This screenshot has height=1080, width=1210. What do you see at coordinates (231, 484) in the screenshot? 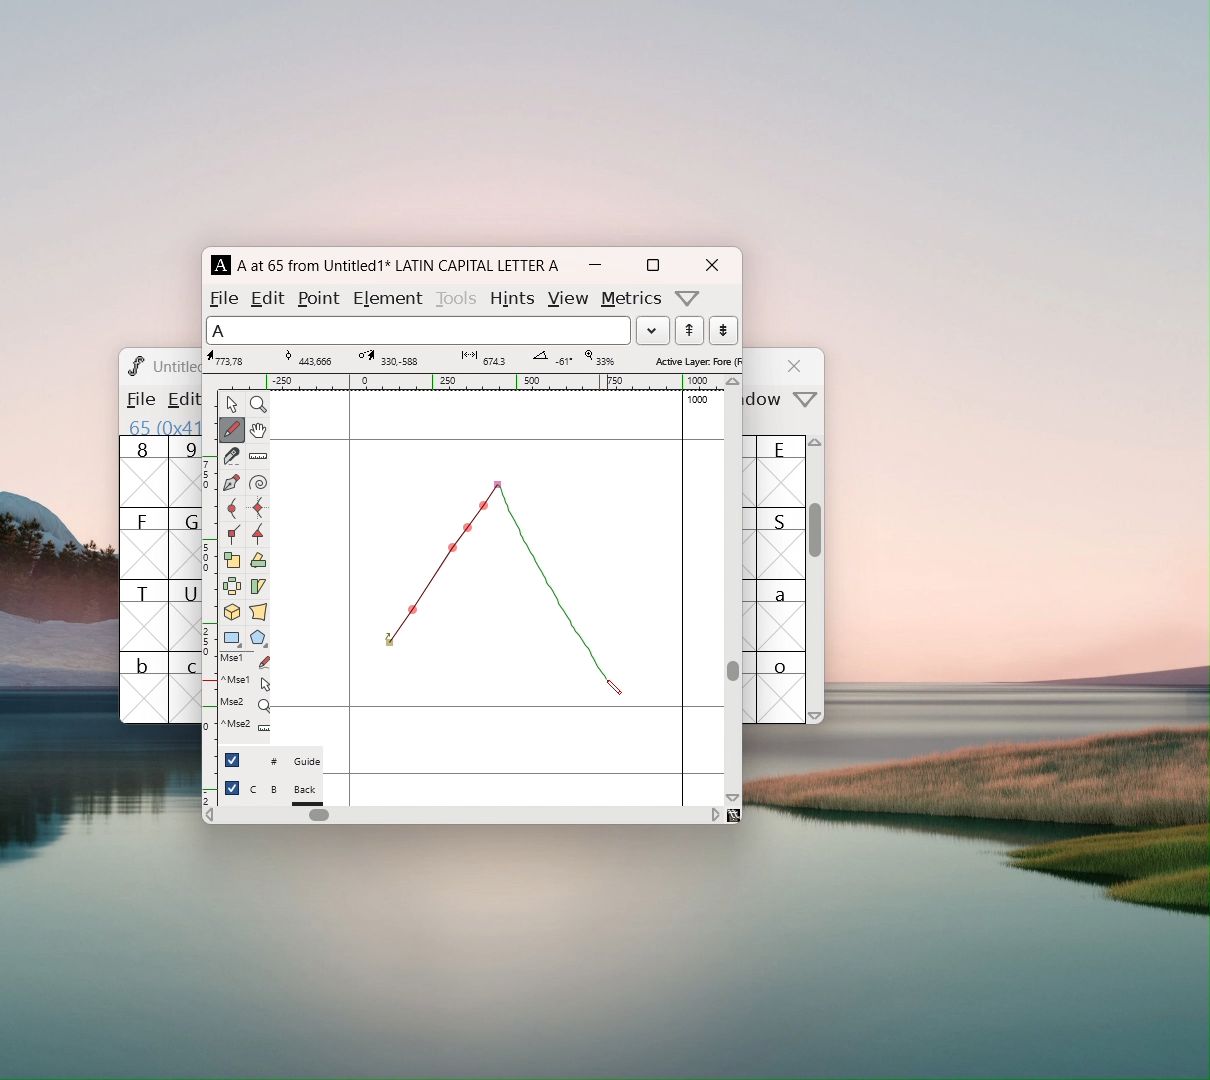
I see `add a point then drag out its conttrol points` at bounding box center [231, 484].